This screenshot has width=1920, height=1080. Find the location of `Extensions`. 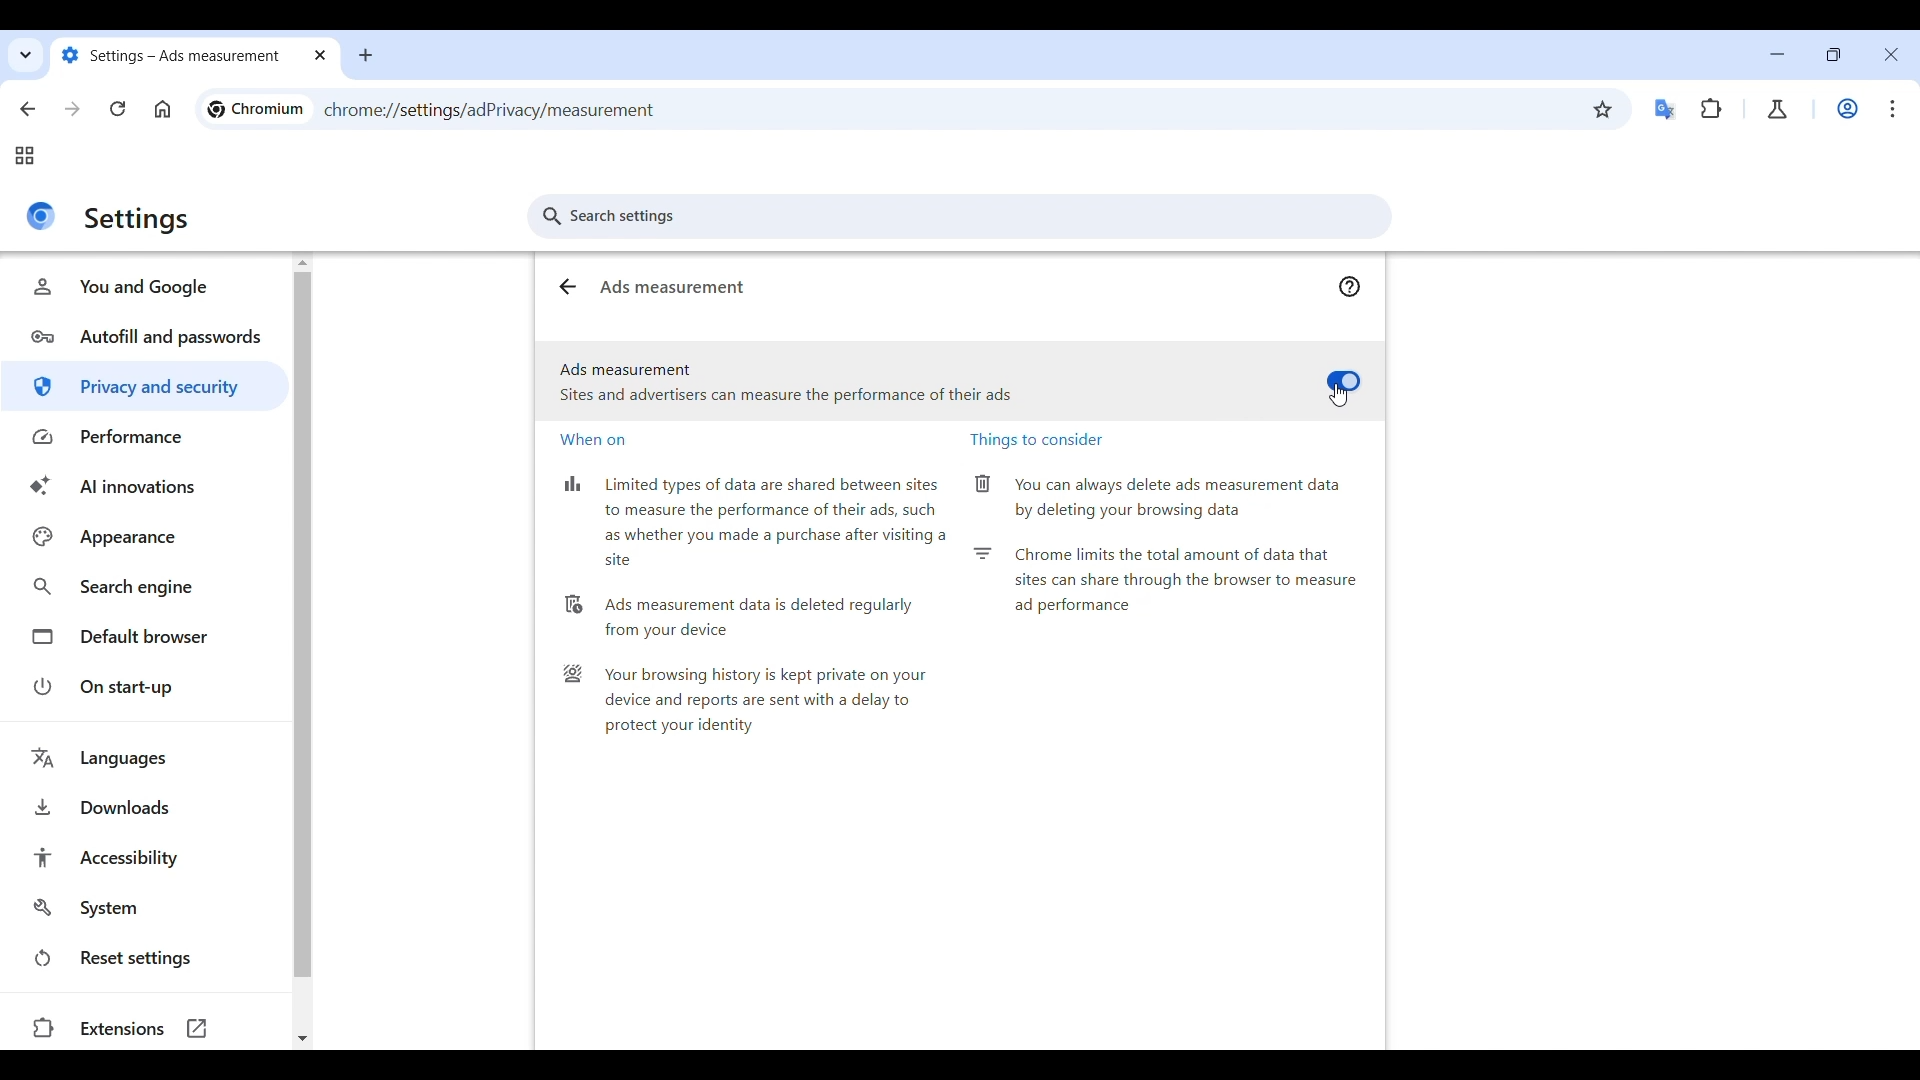

Extensions is located at coordinates (137, 1030).